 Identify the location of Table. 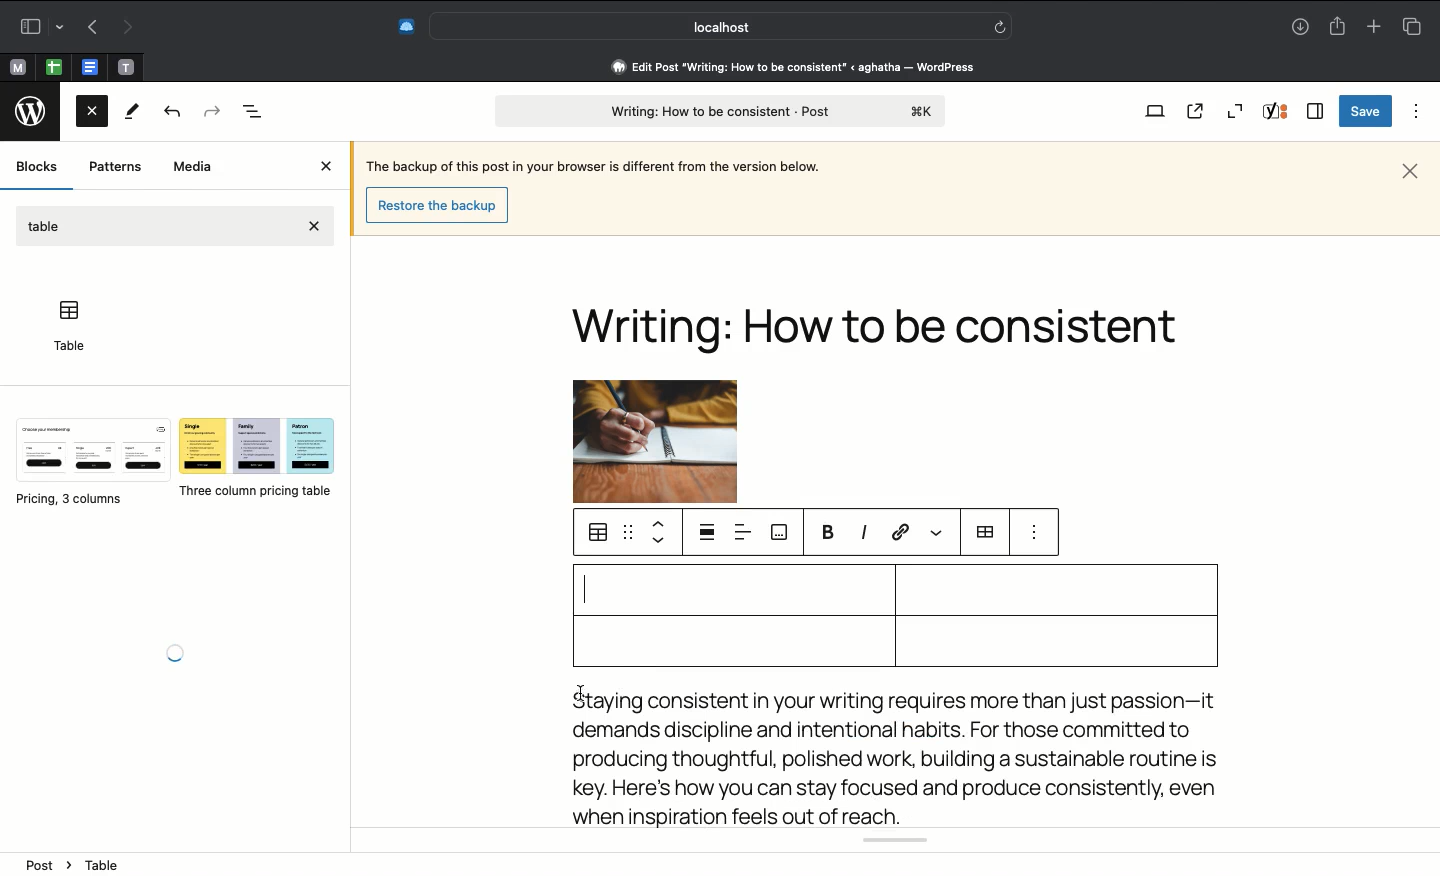
(47, 223).